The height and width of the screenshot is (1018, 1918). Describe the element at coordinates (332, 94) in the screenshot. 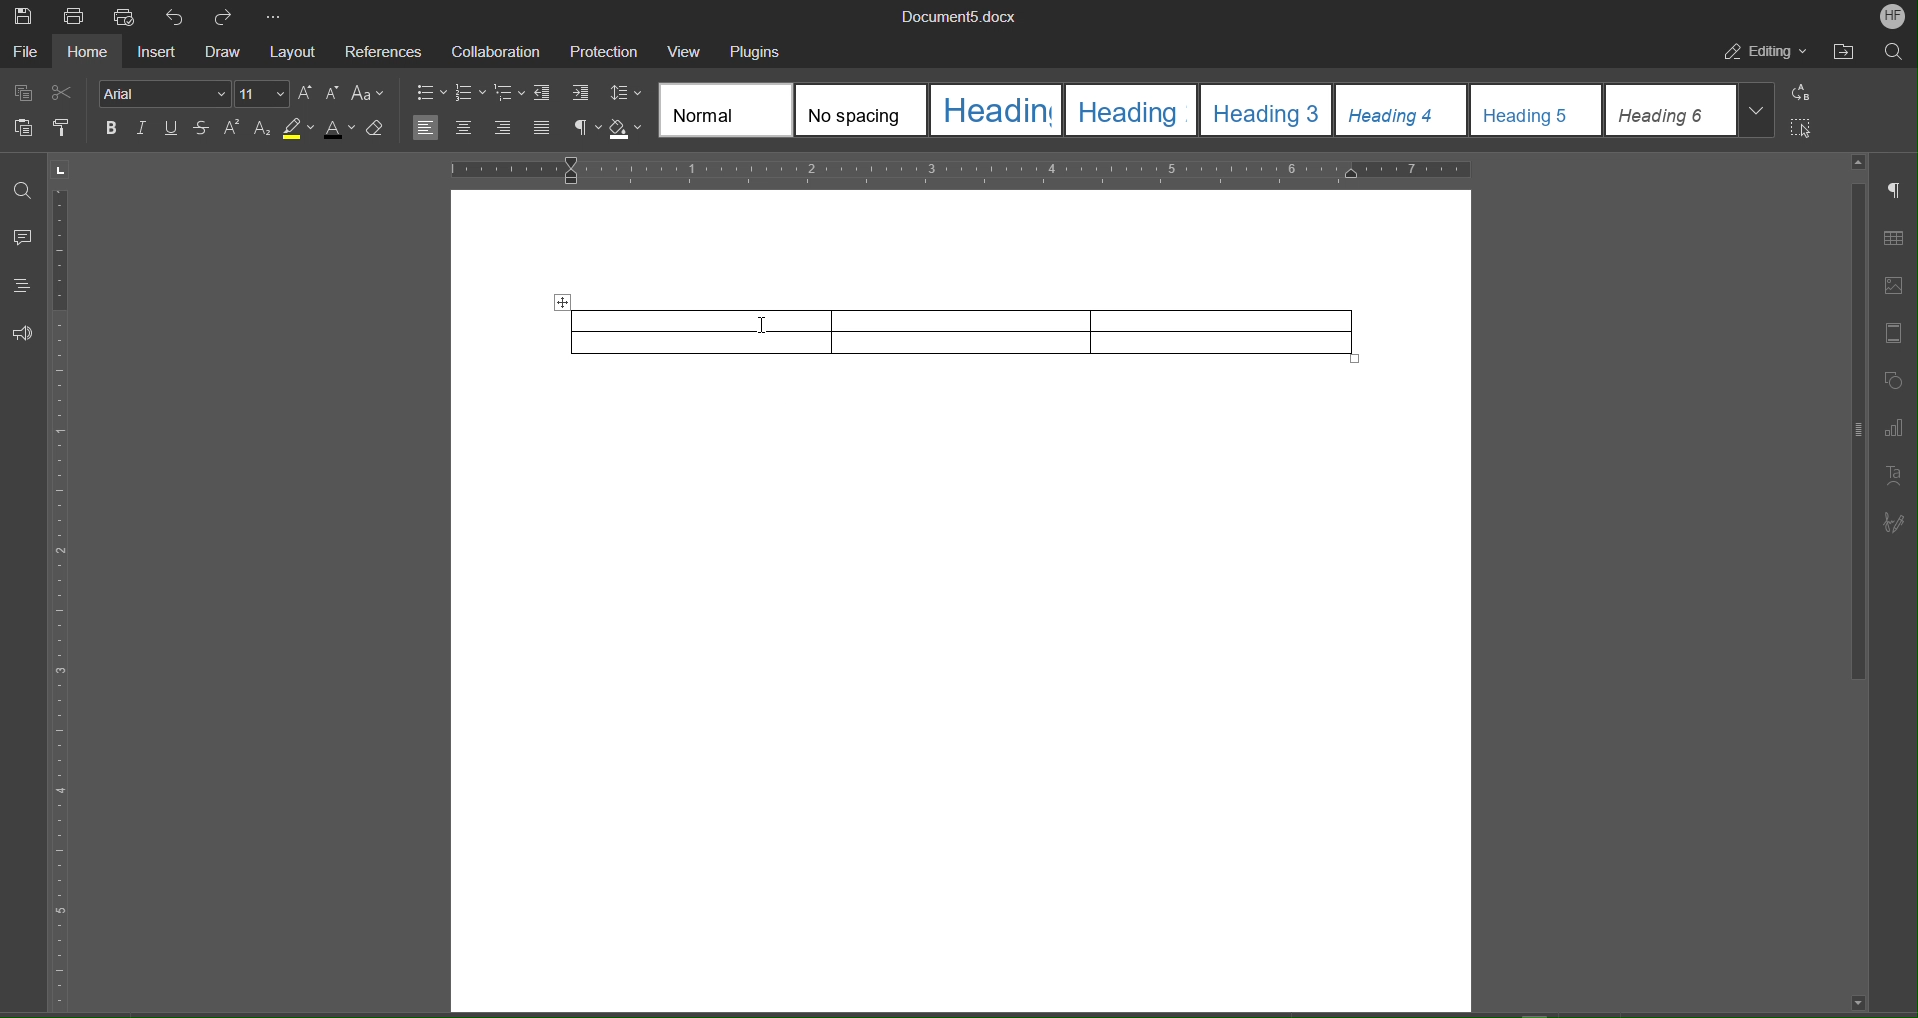

I see `Decrease Size` at that location.